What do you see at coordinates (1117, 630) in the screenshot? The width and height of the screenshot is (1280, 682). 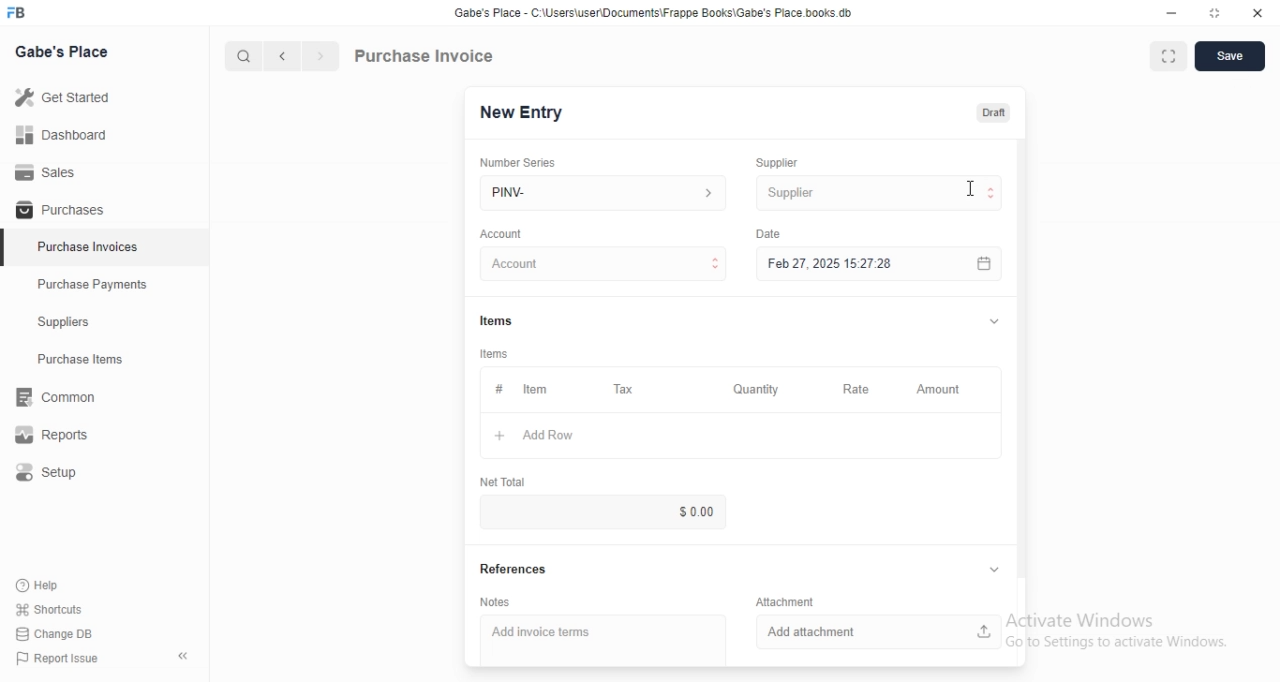 I see `Activate Windows Go to Settings to activate Windows.` at bounding box center [1117, 630].